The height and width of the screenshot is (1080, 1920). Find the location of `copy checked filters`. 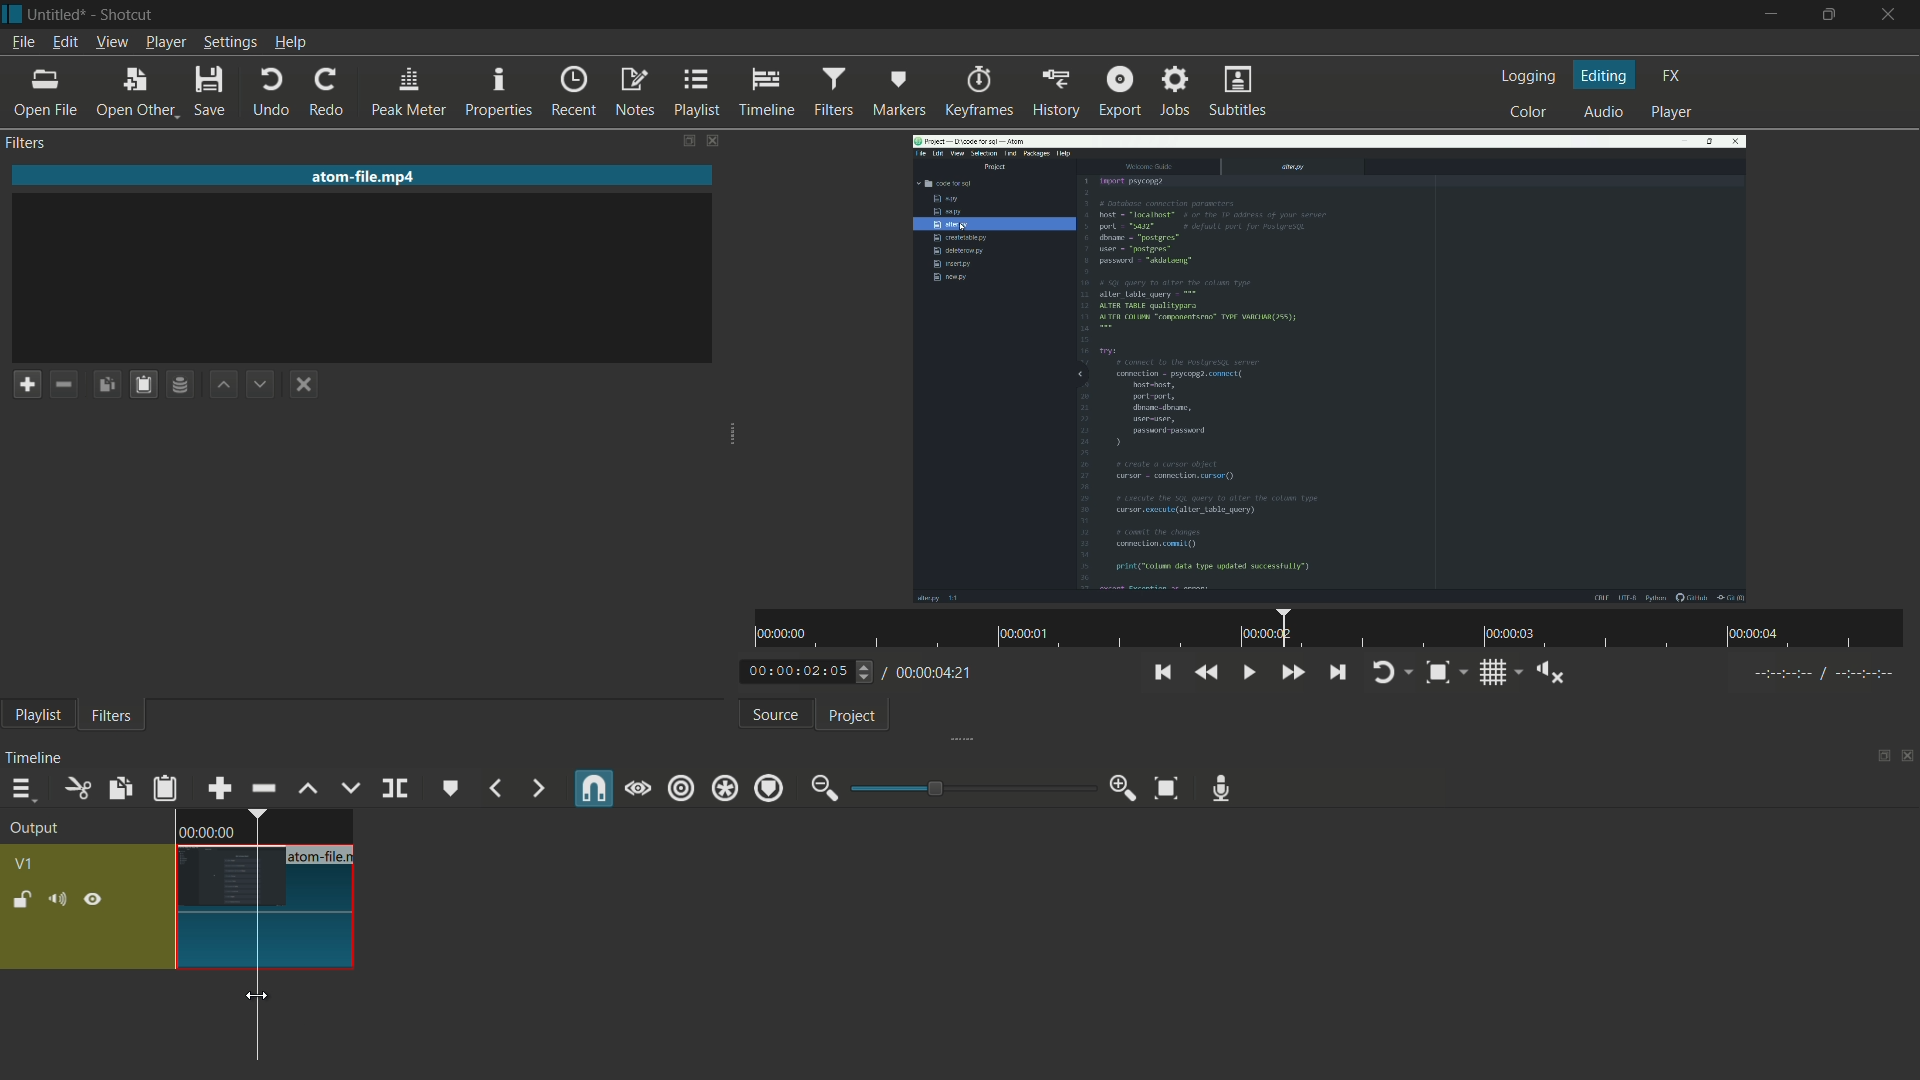

copy checked filters is located at coordinates (105, 384).